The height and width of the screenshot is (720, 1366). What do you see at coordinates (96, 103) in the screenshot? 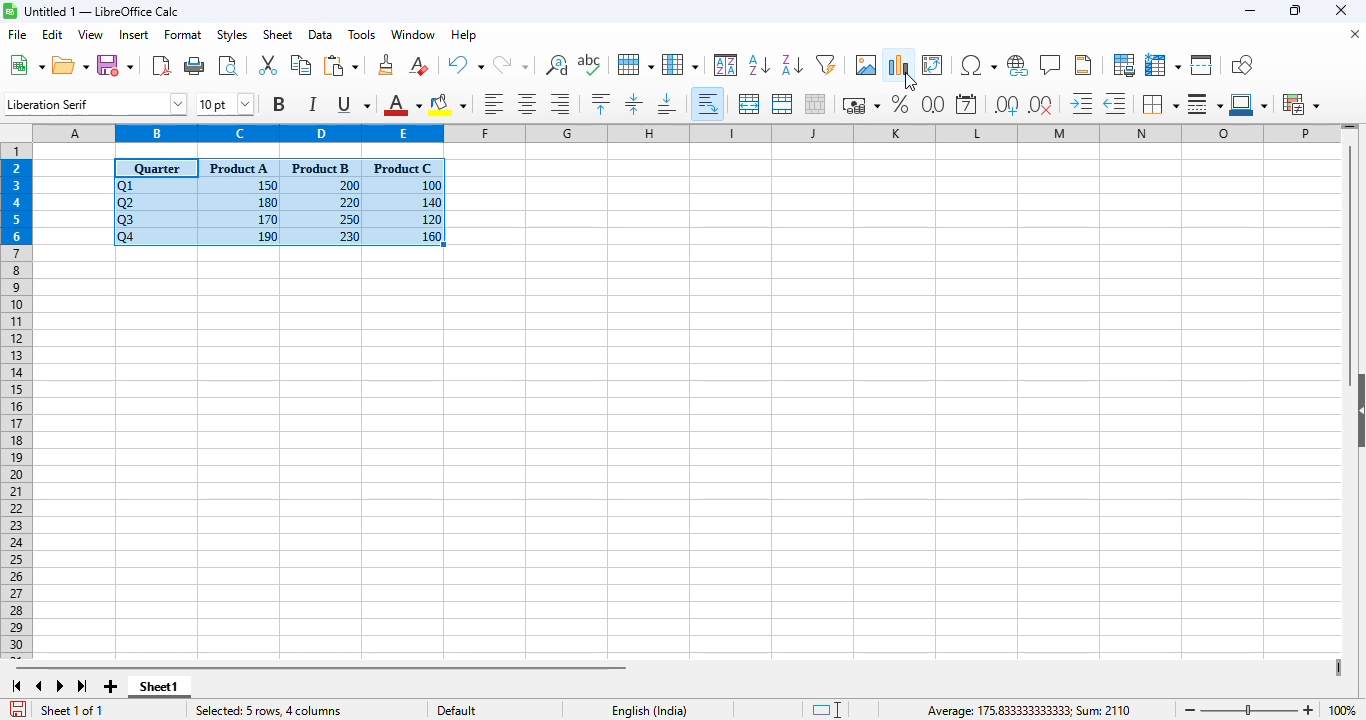
I see `font name` at bounding box center [96, 103].